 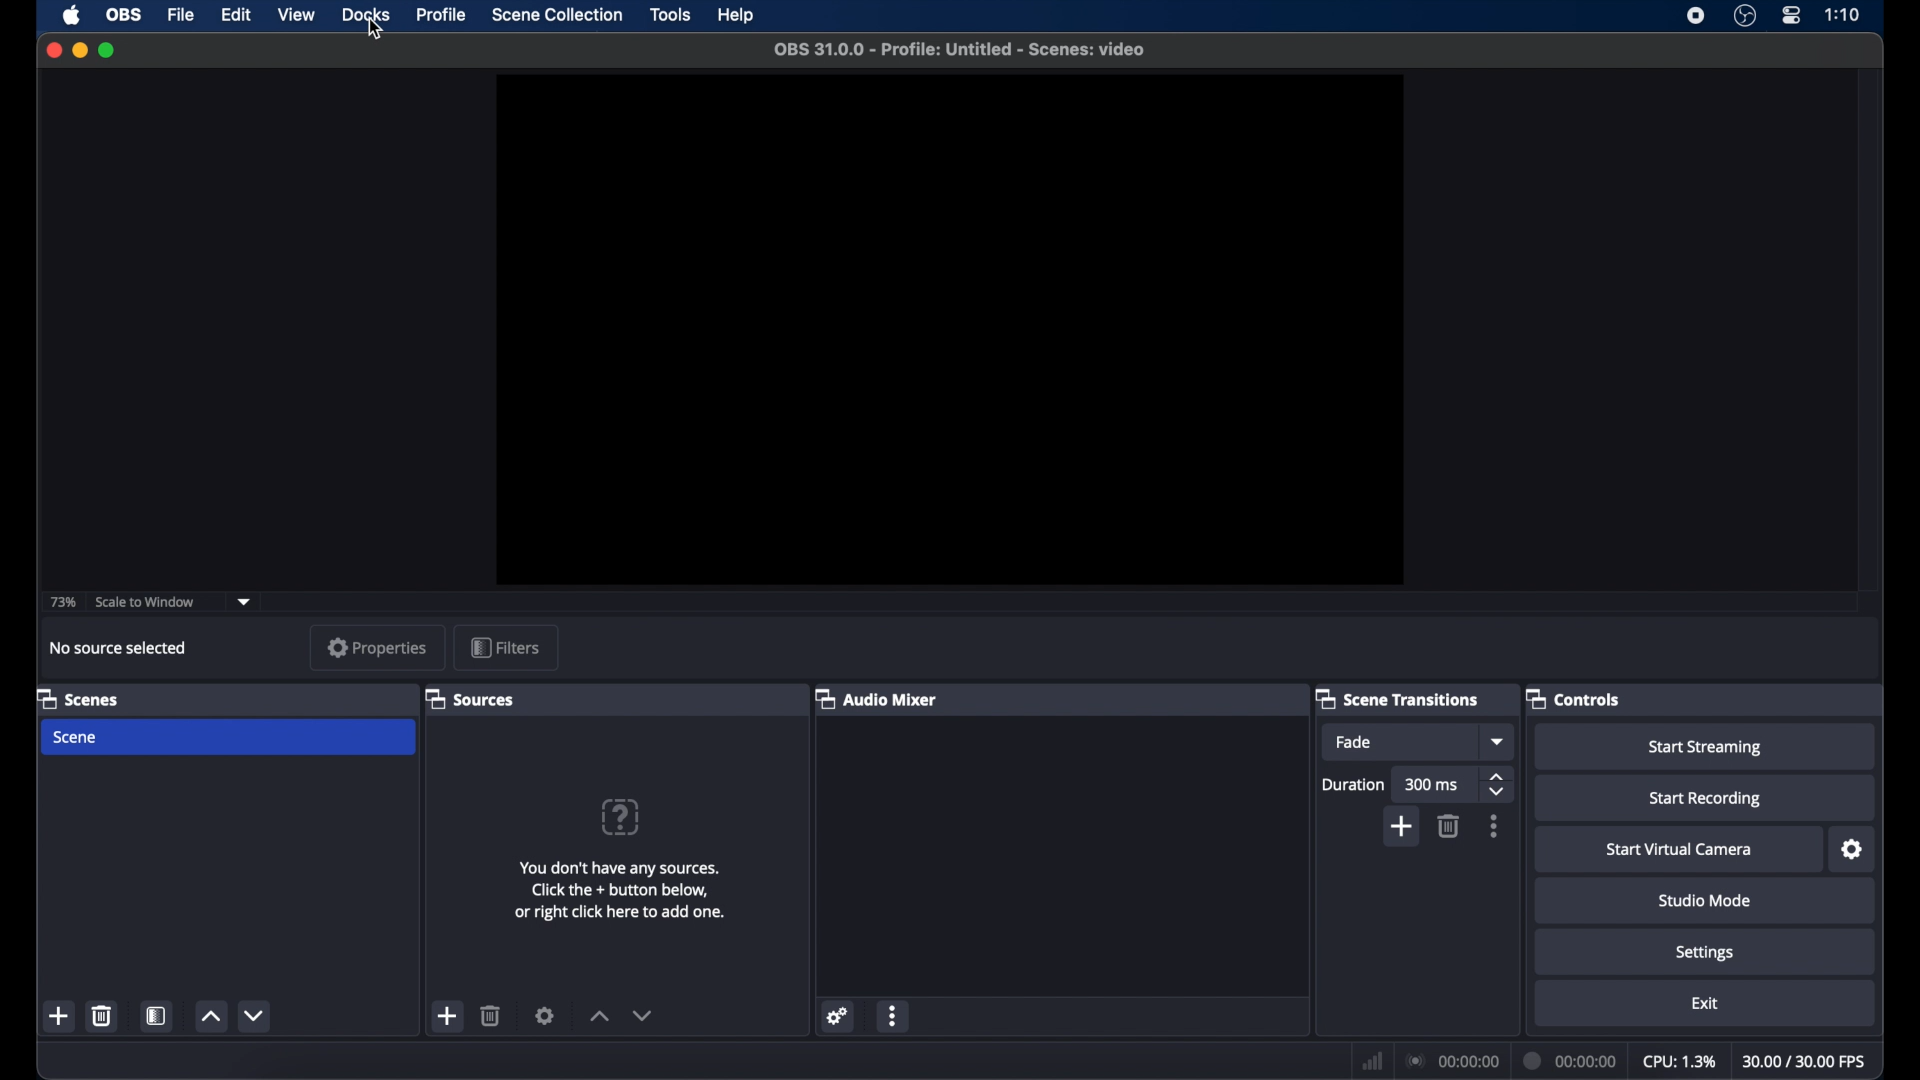 What do you see at coordinates (256, 1015) in the screenshot?
I see `decrement` at bounding box center [256, 1015].